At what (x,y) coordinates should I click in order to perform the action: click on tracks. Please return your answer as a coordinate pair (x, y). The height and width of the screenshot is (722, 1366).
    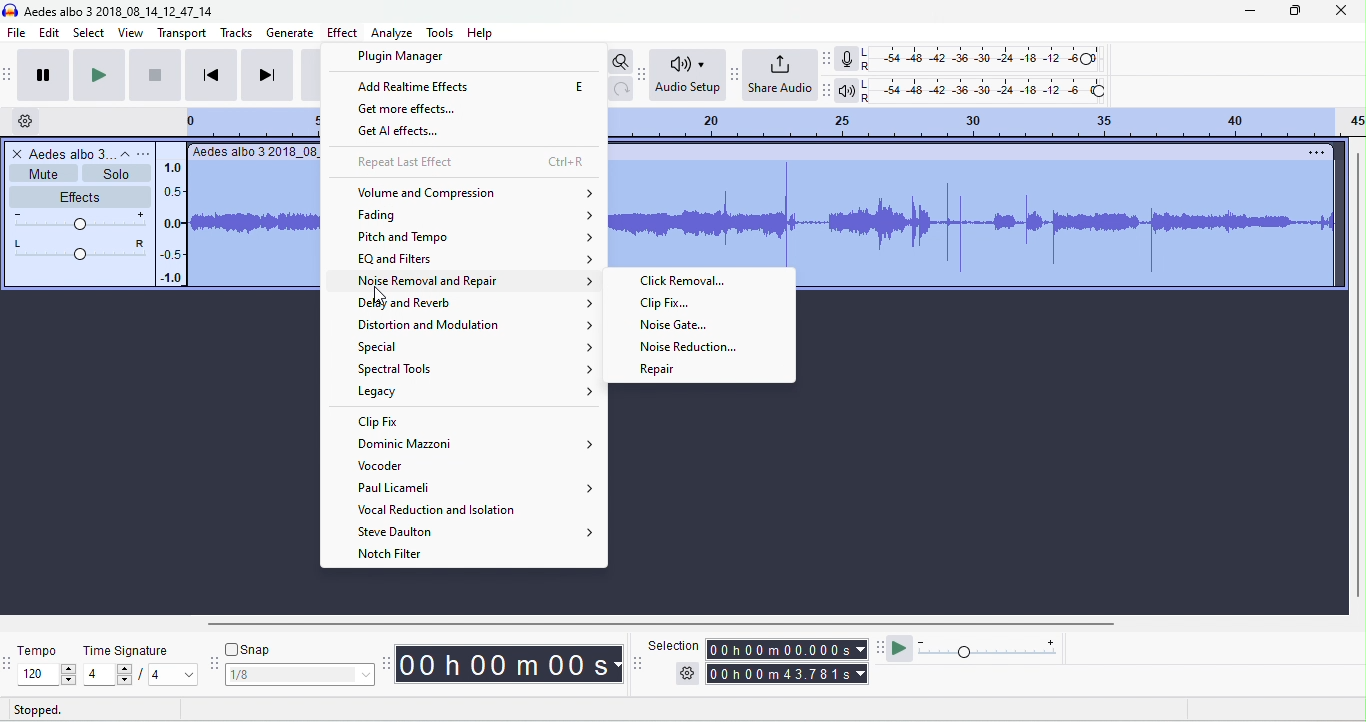
    Looking at the image, I should click on (236, 34).